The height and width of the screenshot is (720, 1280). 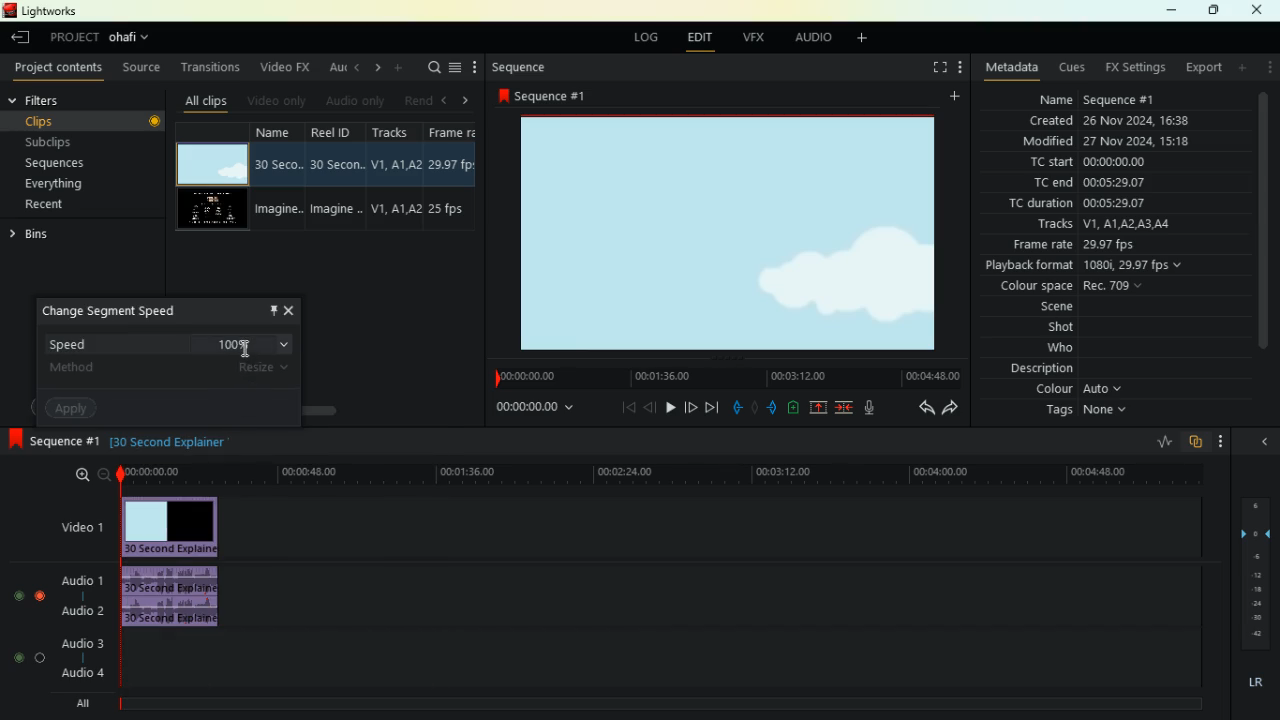 I want to click on all, so click(x=86, y=706).